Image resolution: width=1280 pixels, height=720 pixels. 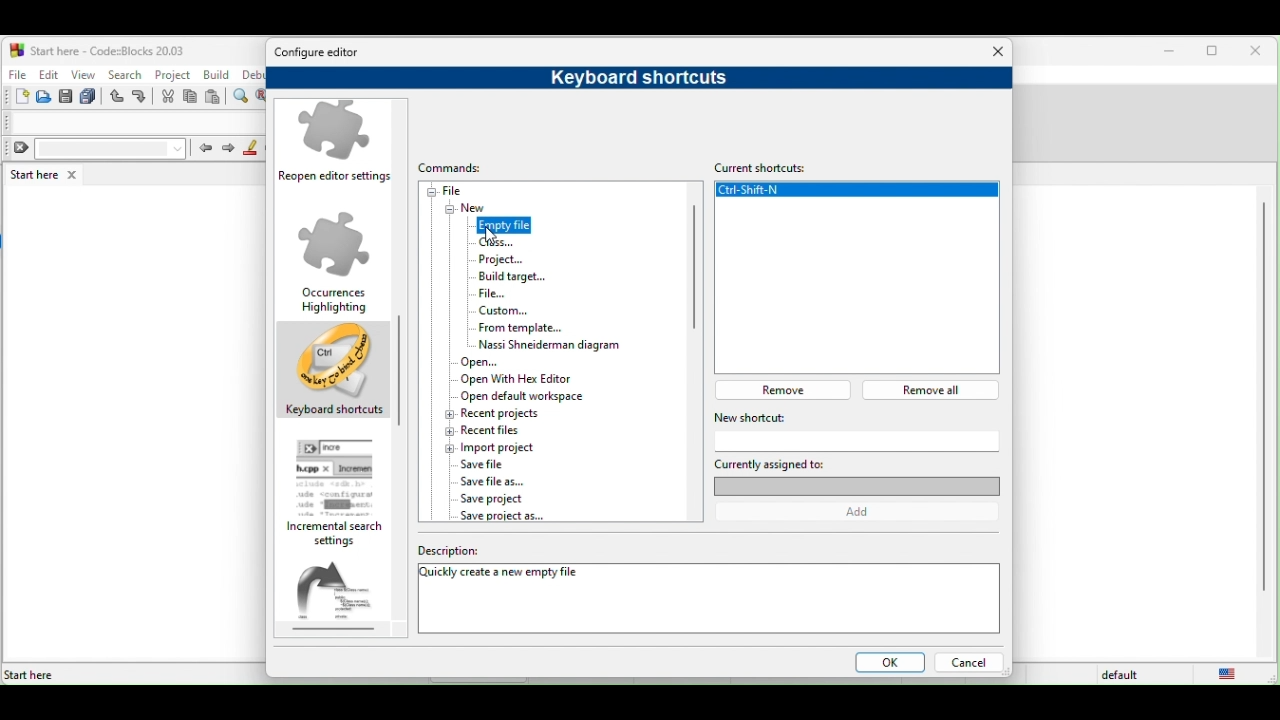 What do you see at coordinates (214, 98) in the screenshot?
I see `paste` at bounding box center [214, 98].